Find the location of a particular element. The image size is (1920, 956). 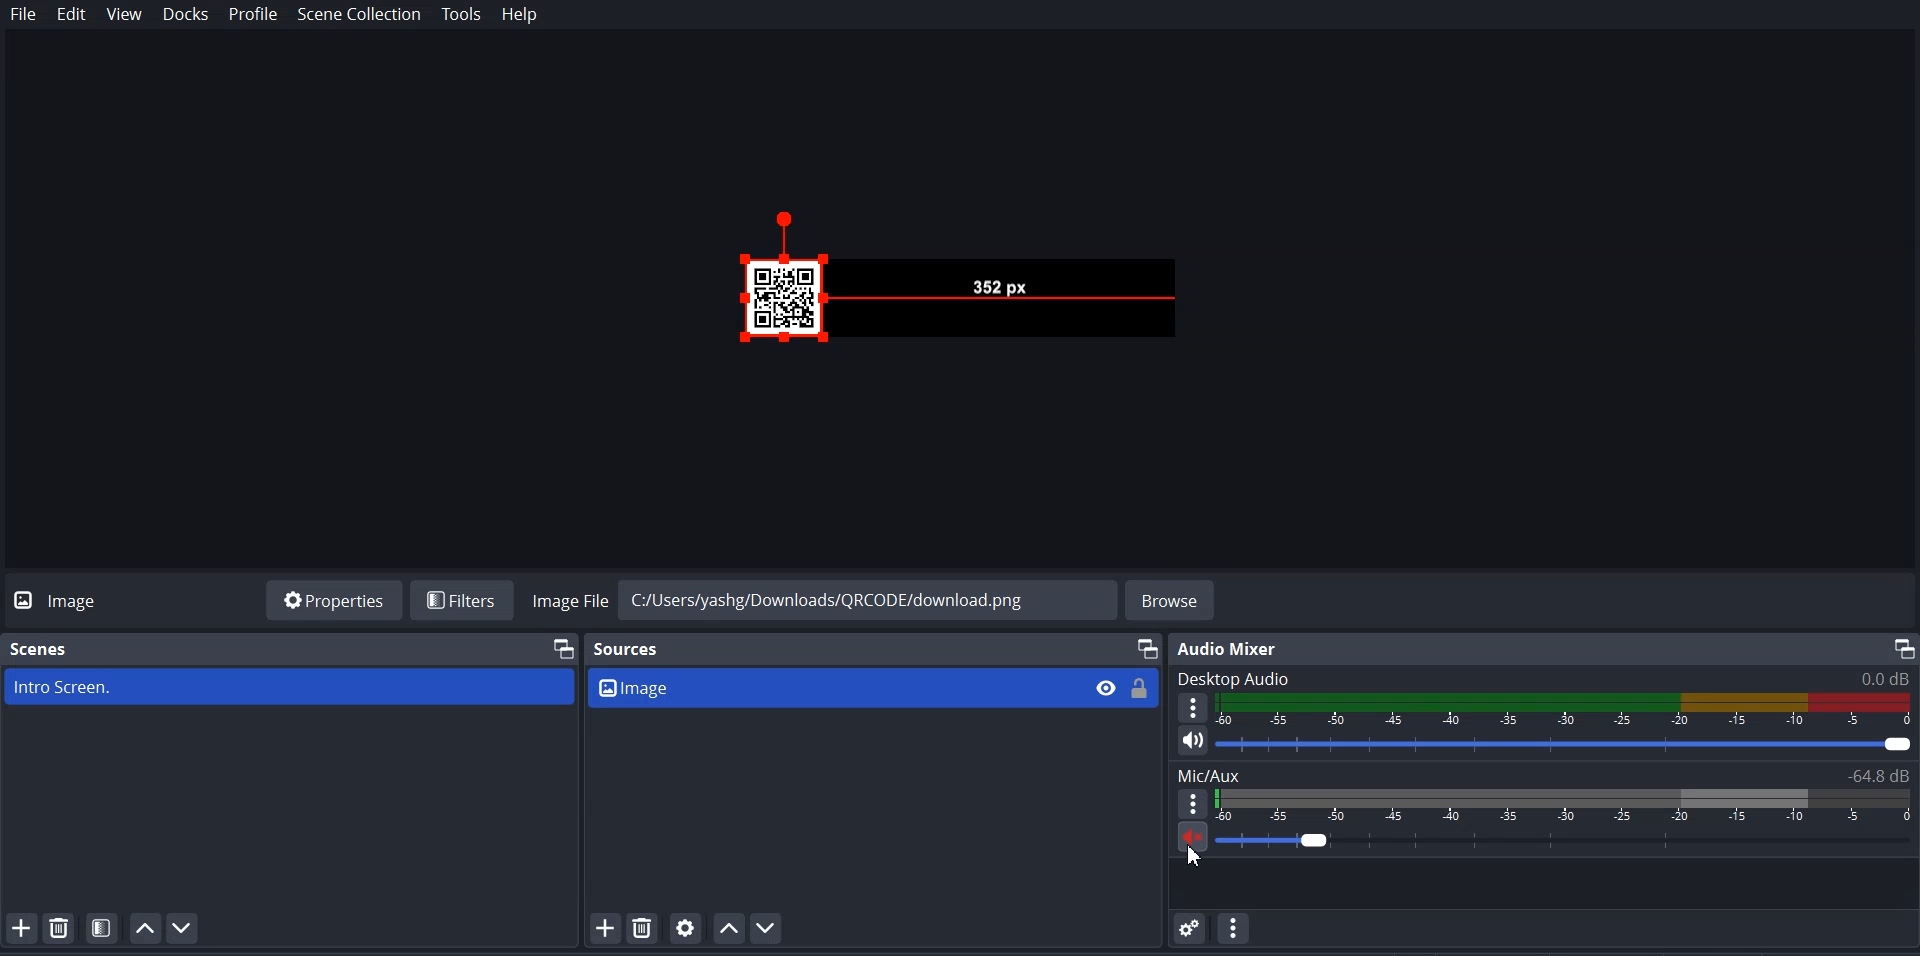

More is located at coordinates (1193, 803).